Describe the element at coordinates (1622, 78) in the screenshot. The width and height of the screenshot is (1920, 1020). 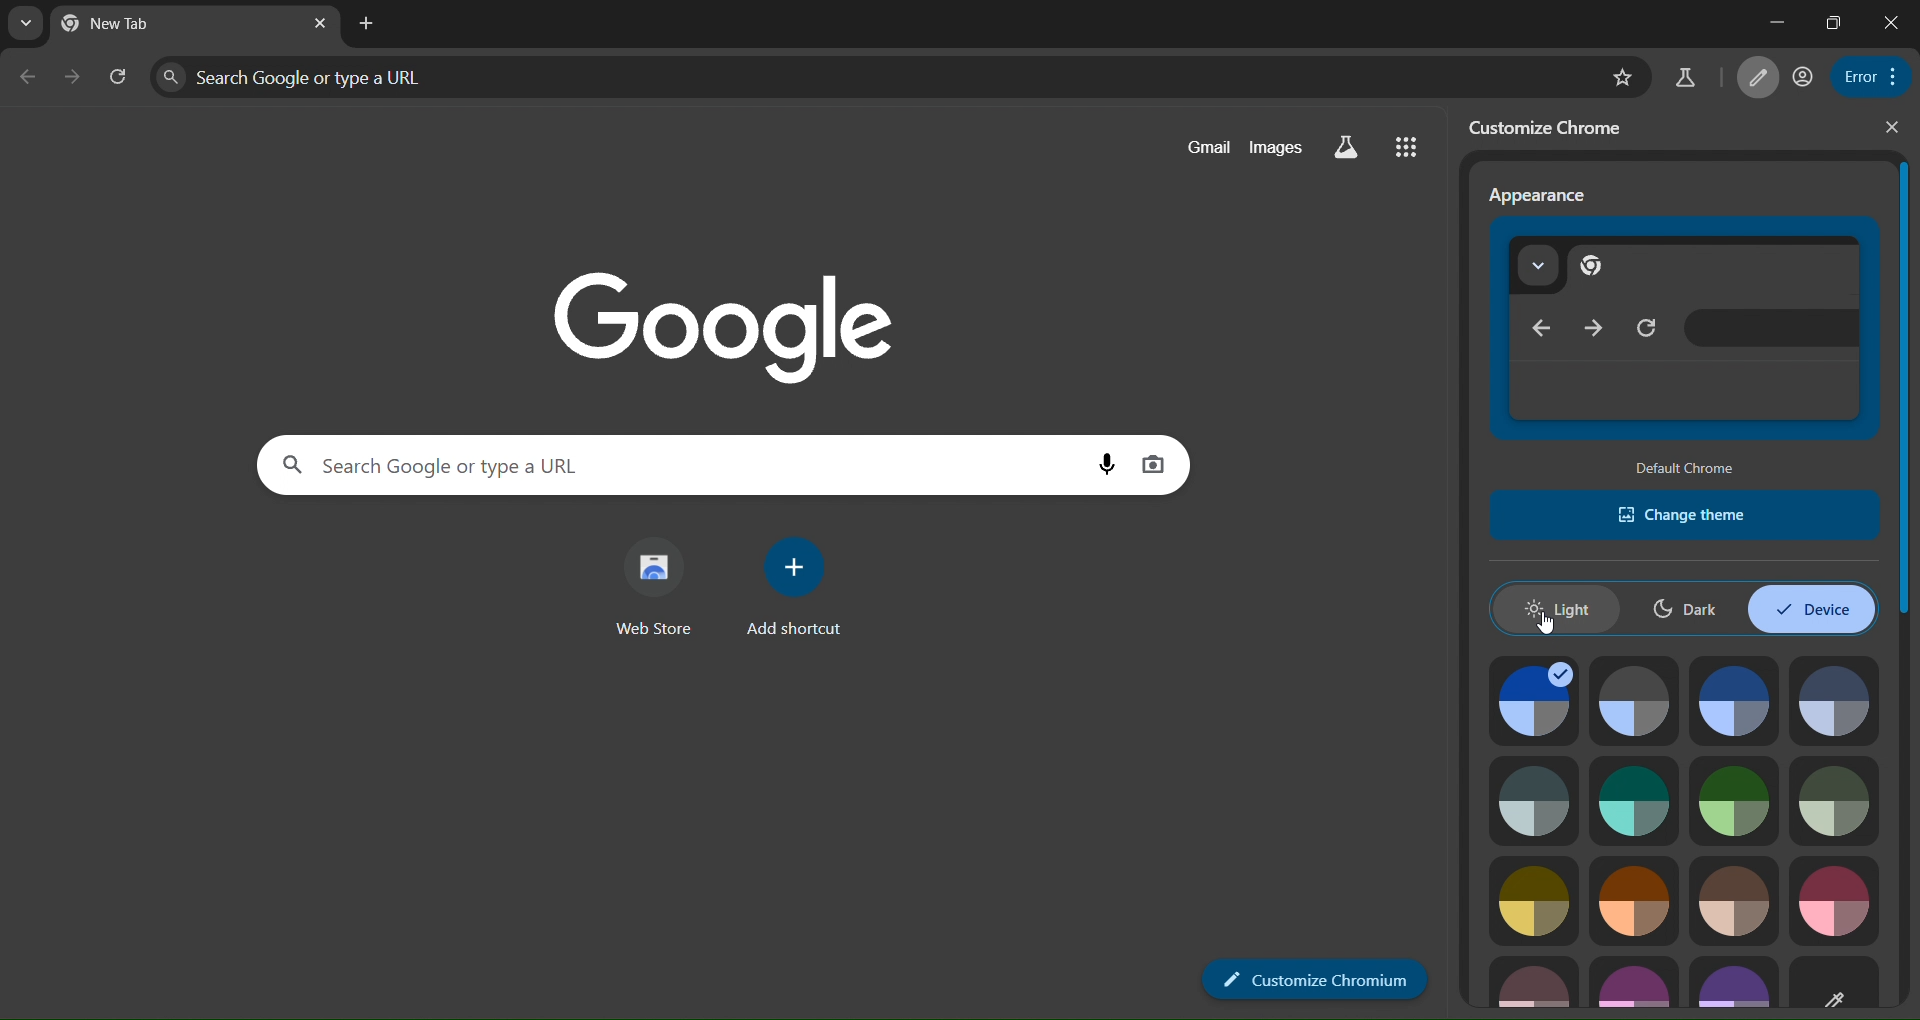
I see `bookmark  page` at that location.